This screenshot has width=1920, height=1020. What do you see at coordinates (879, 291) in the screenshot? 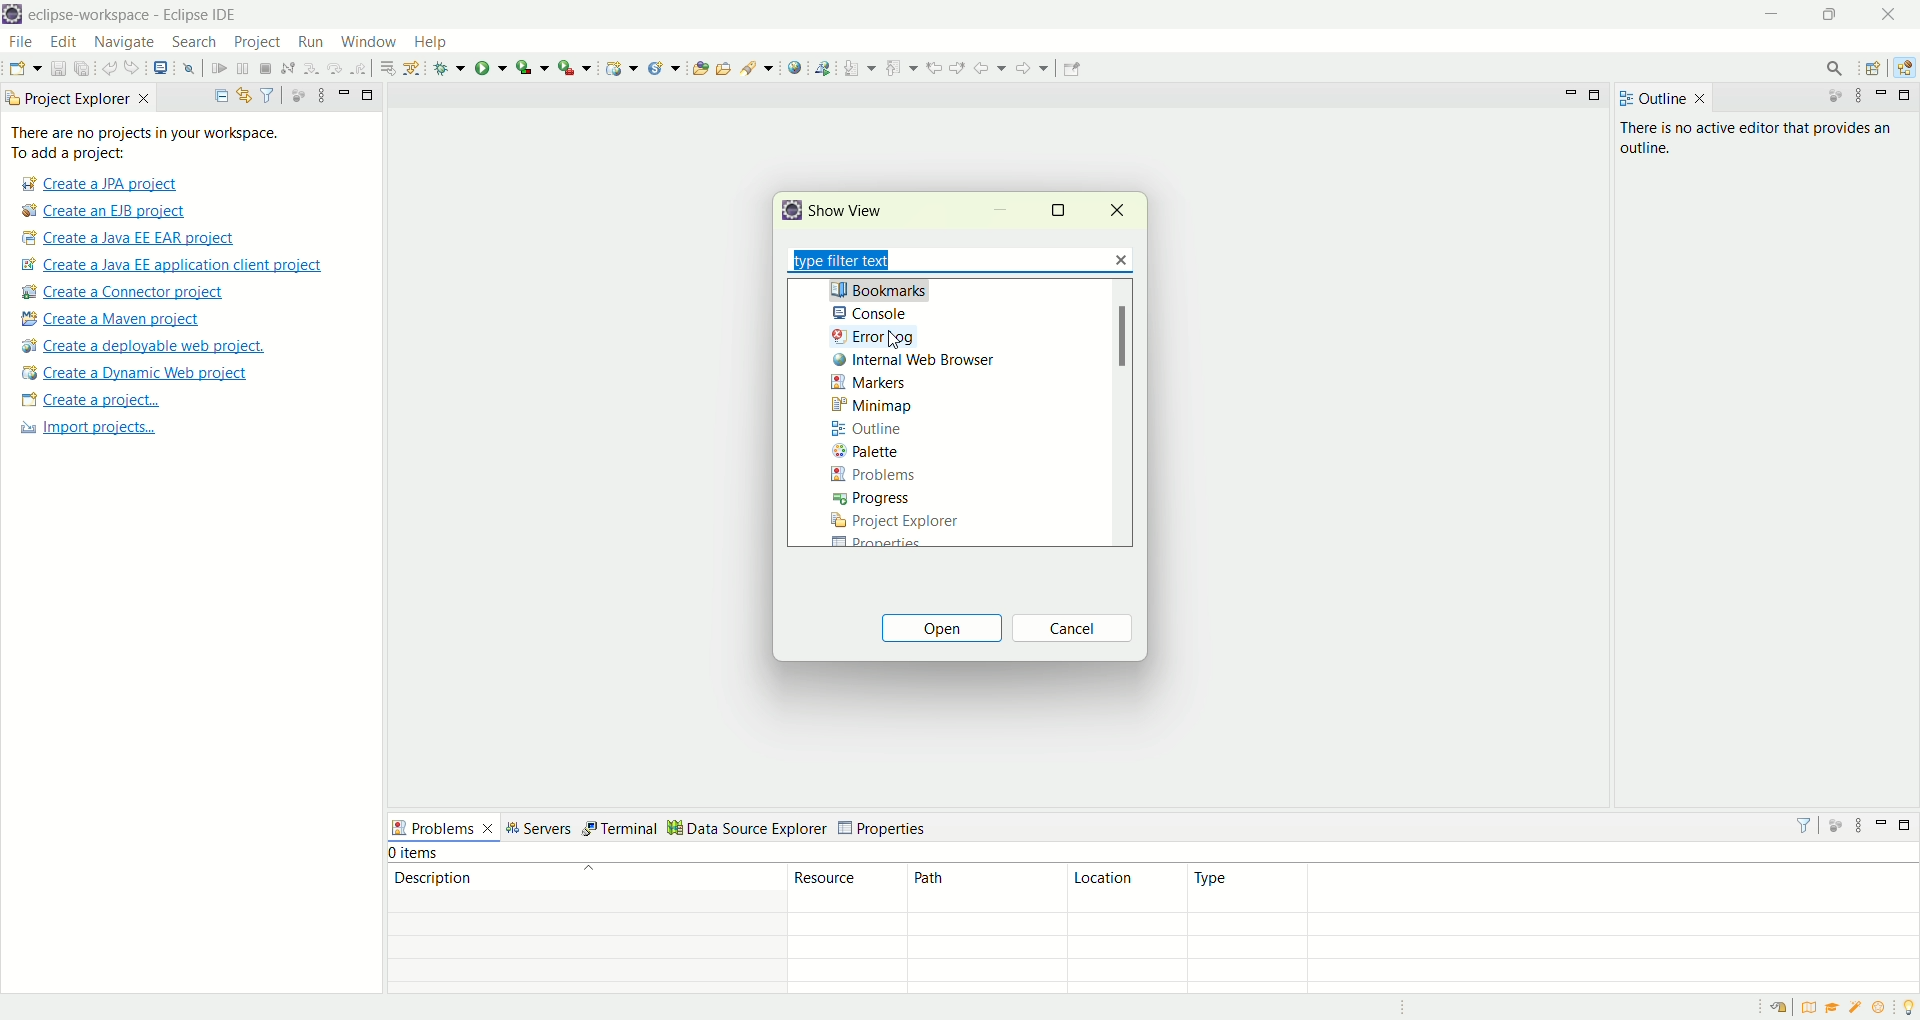
I see `bookmarks` at bounding box center [879, 291].